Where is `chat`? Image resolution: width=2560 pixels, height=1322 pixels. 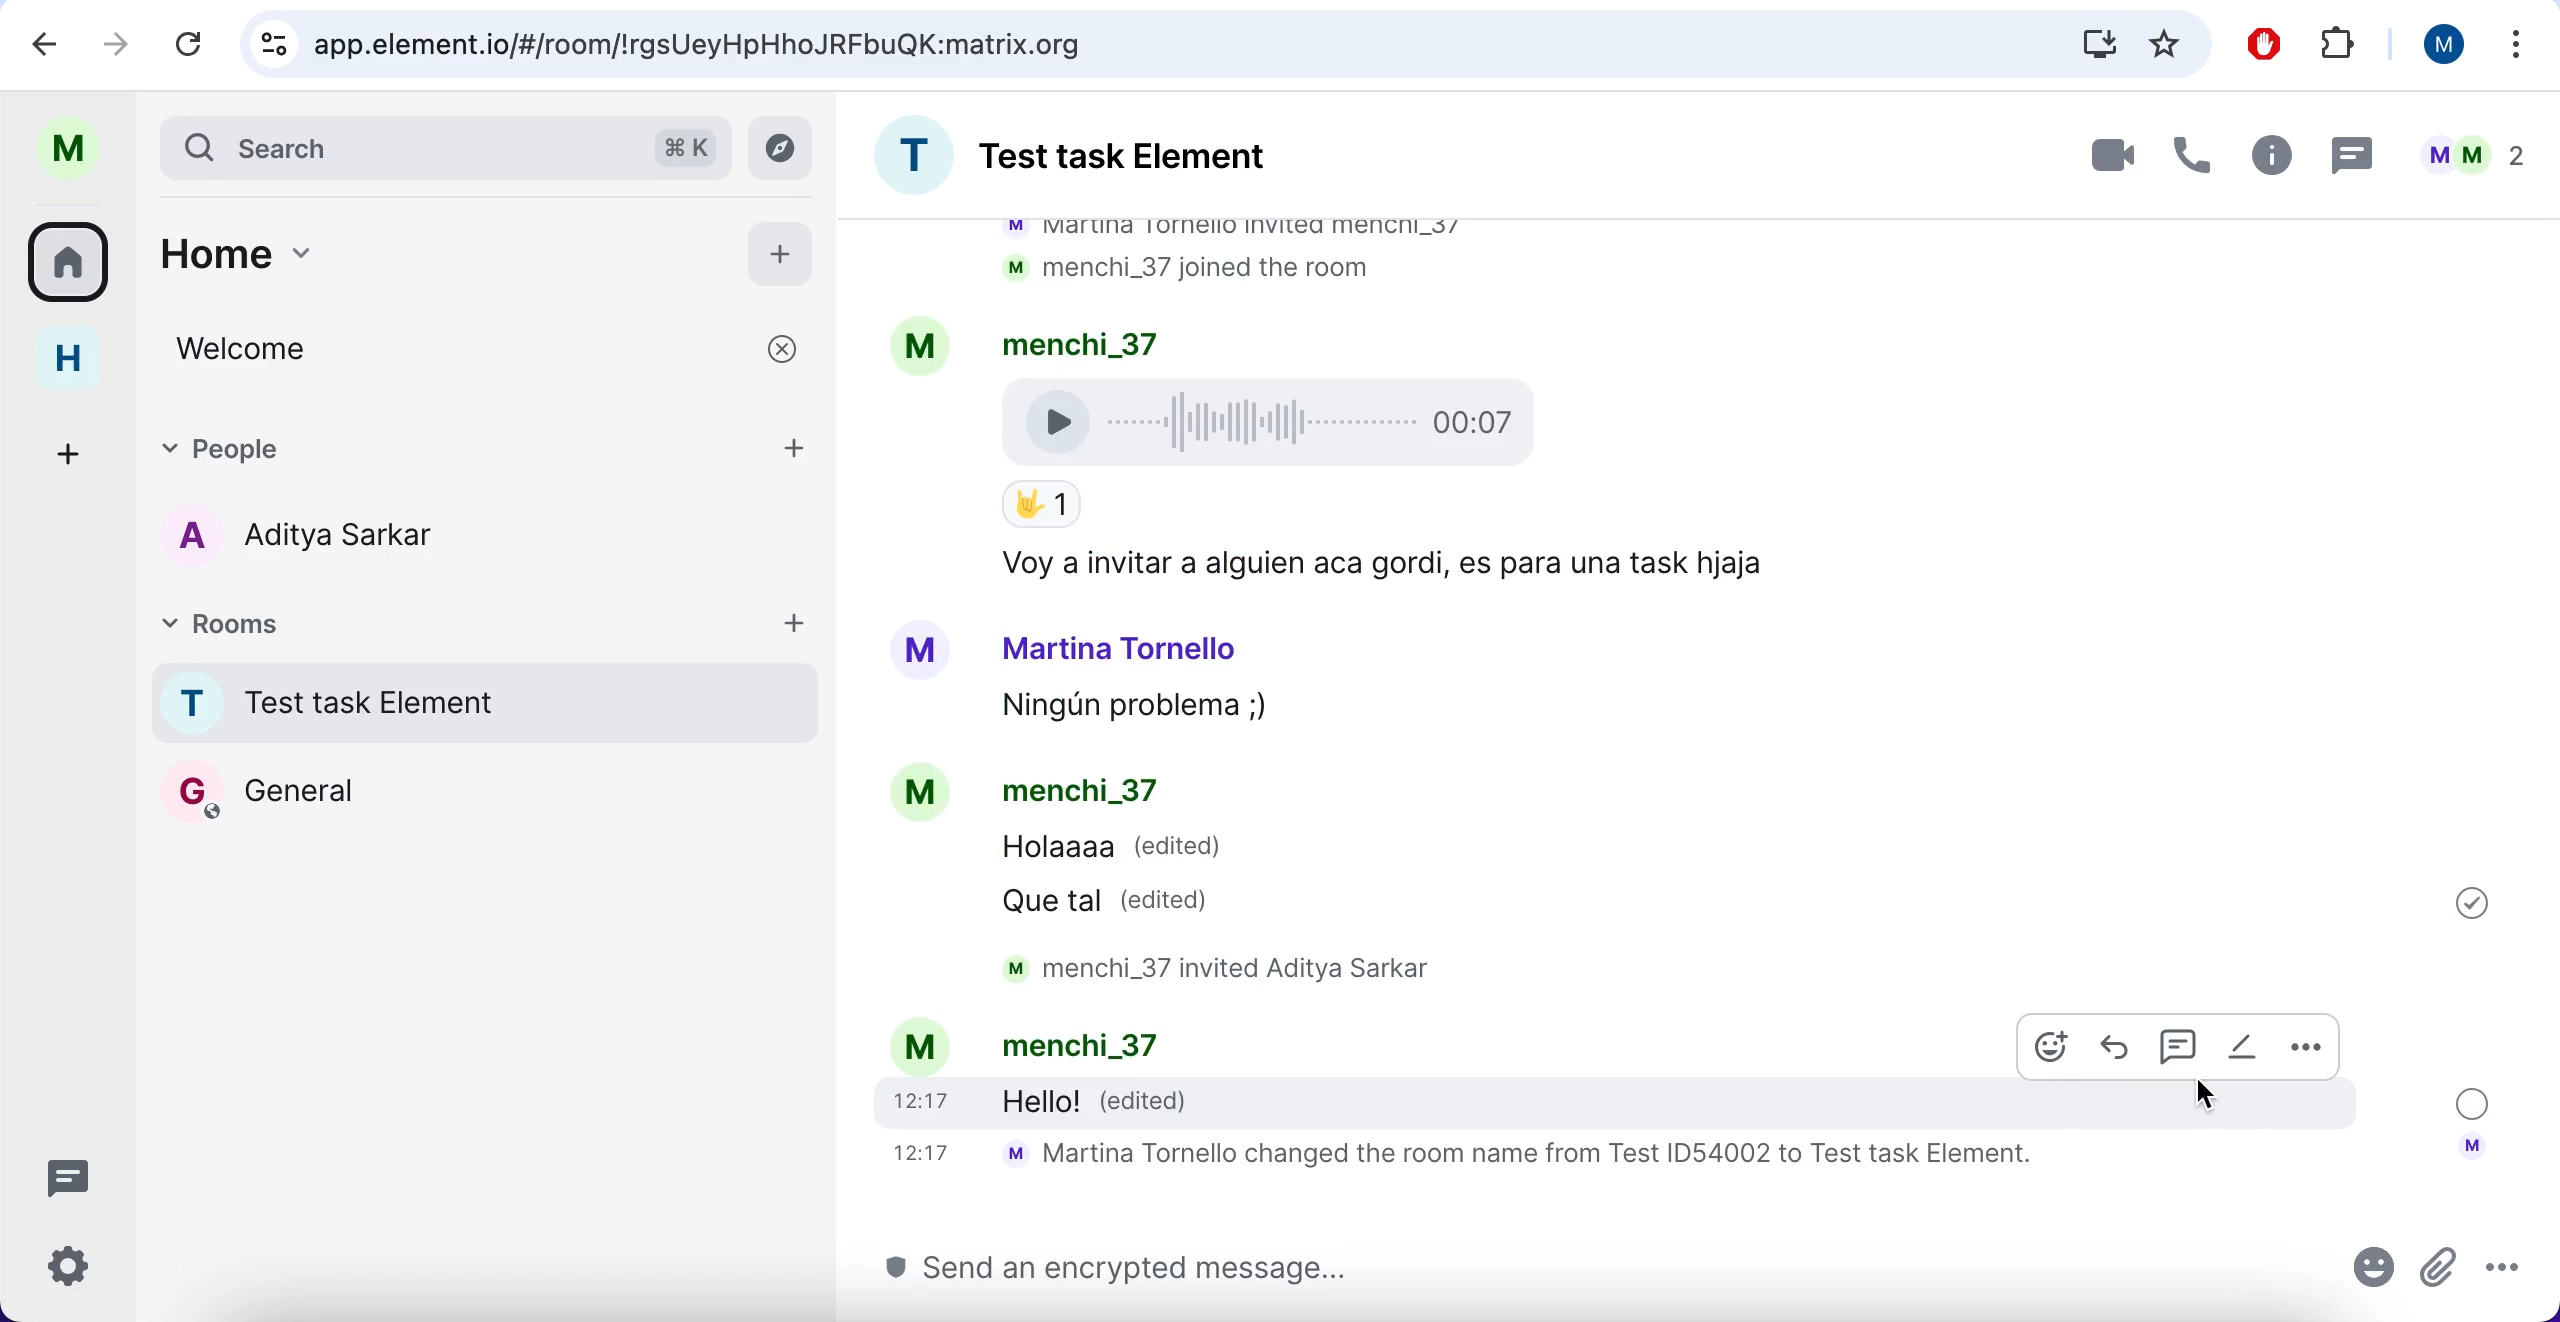
chat is located at coordinates (1696, 600).